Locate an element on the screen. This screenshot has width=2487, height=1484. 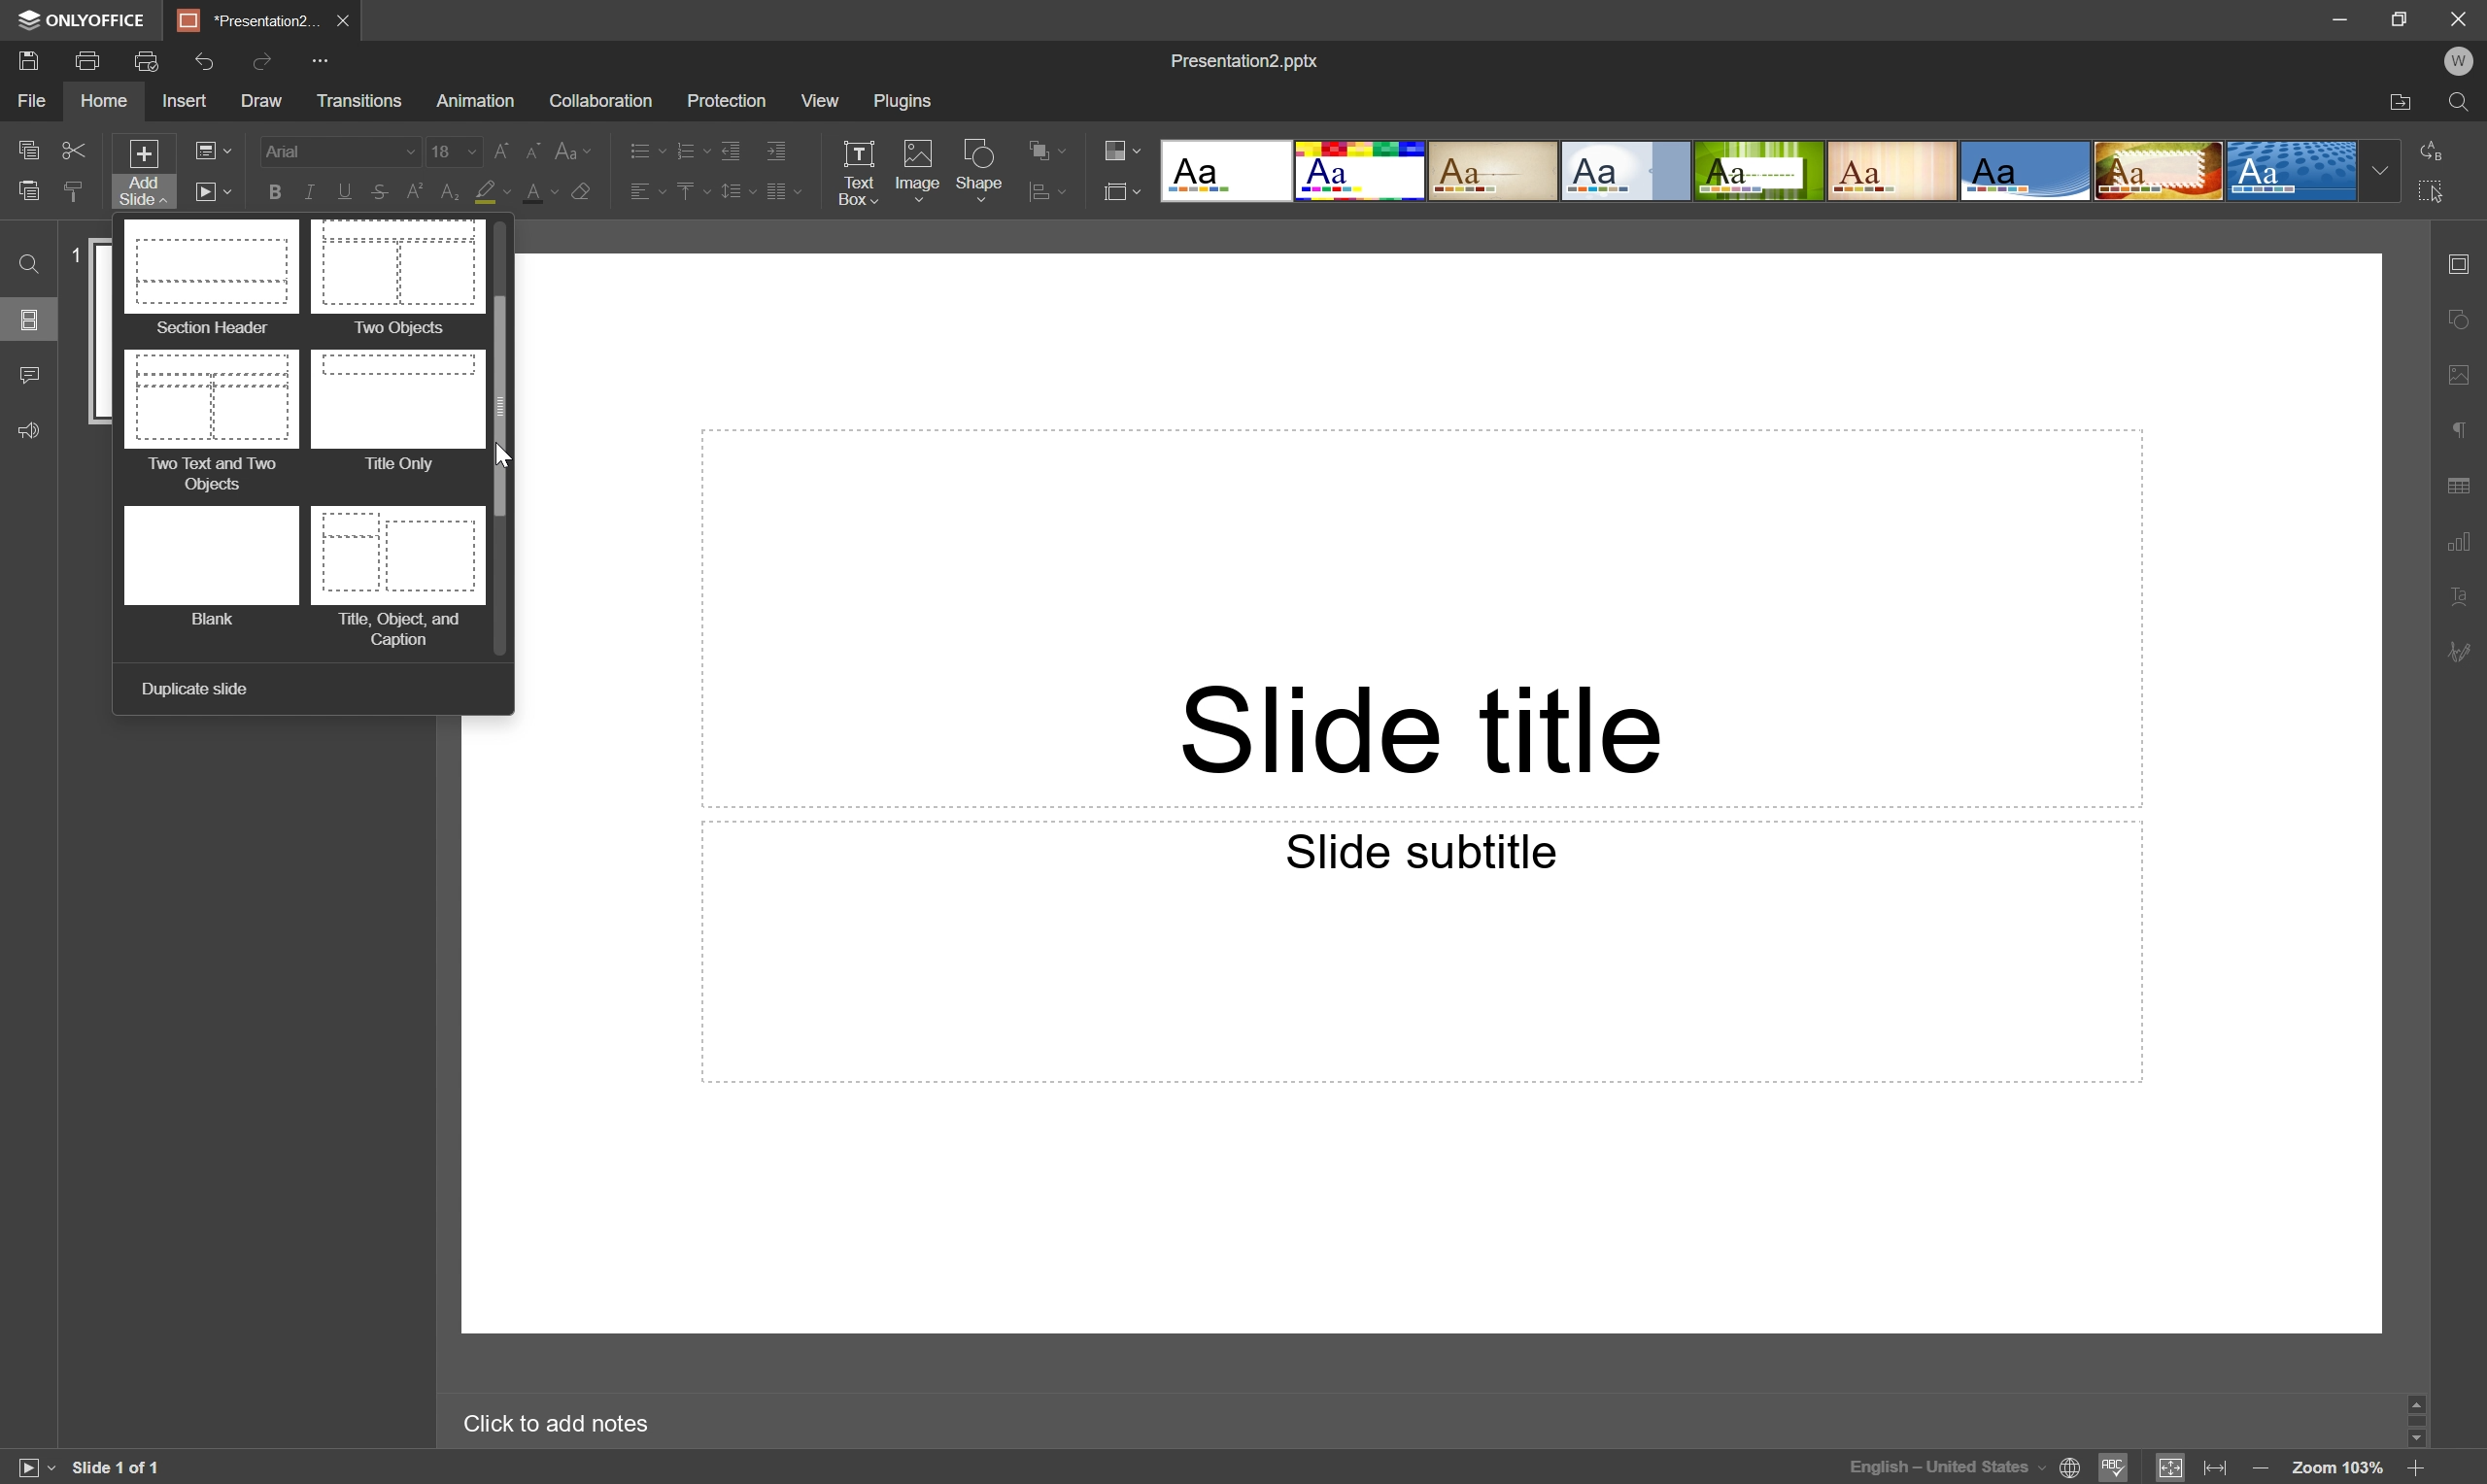
Increment font size is located at coordinates (496, 146).